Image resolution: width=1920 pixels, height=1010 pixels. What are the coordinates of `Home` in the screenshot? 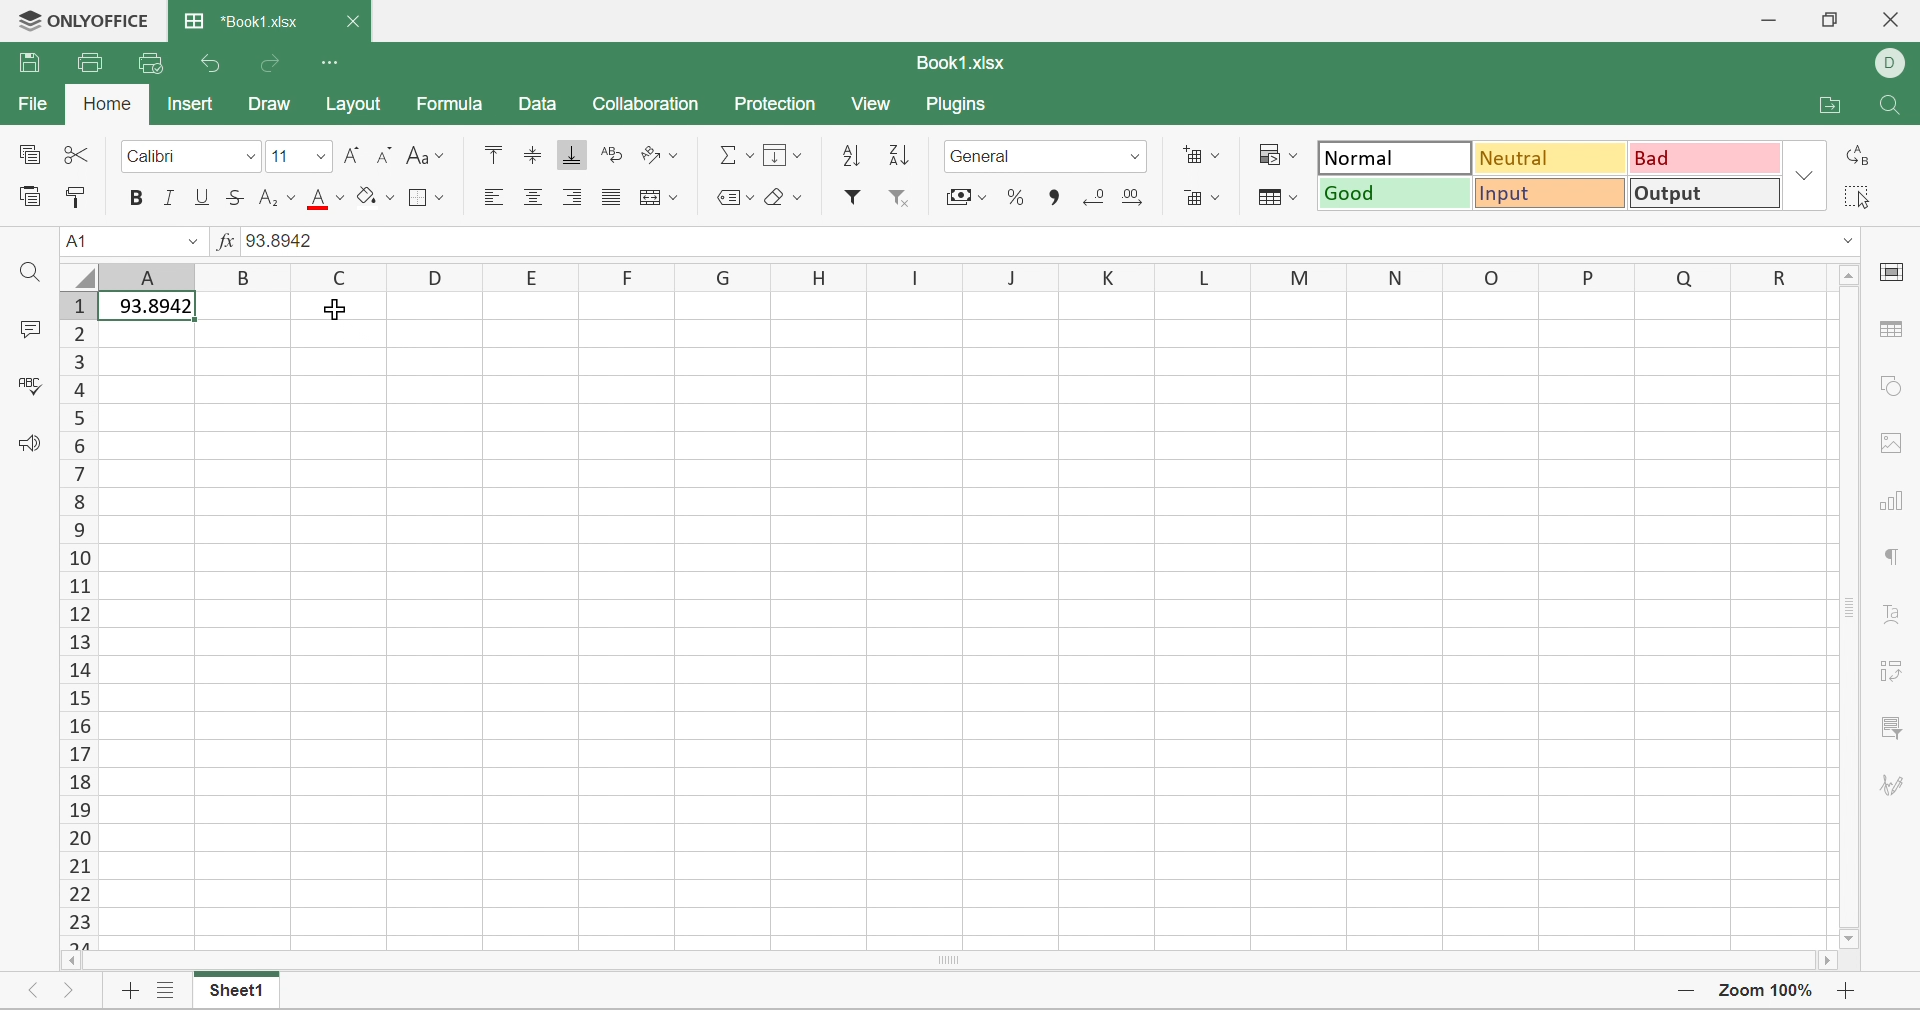 It's located at (107, 103).